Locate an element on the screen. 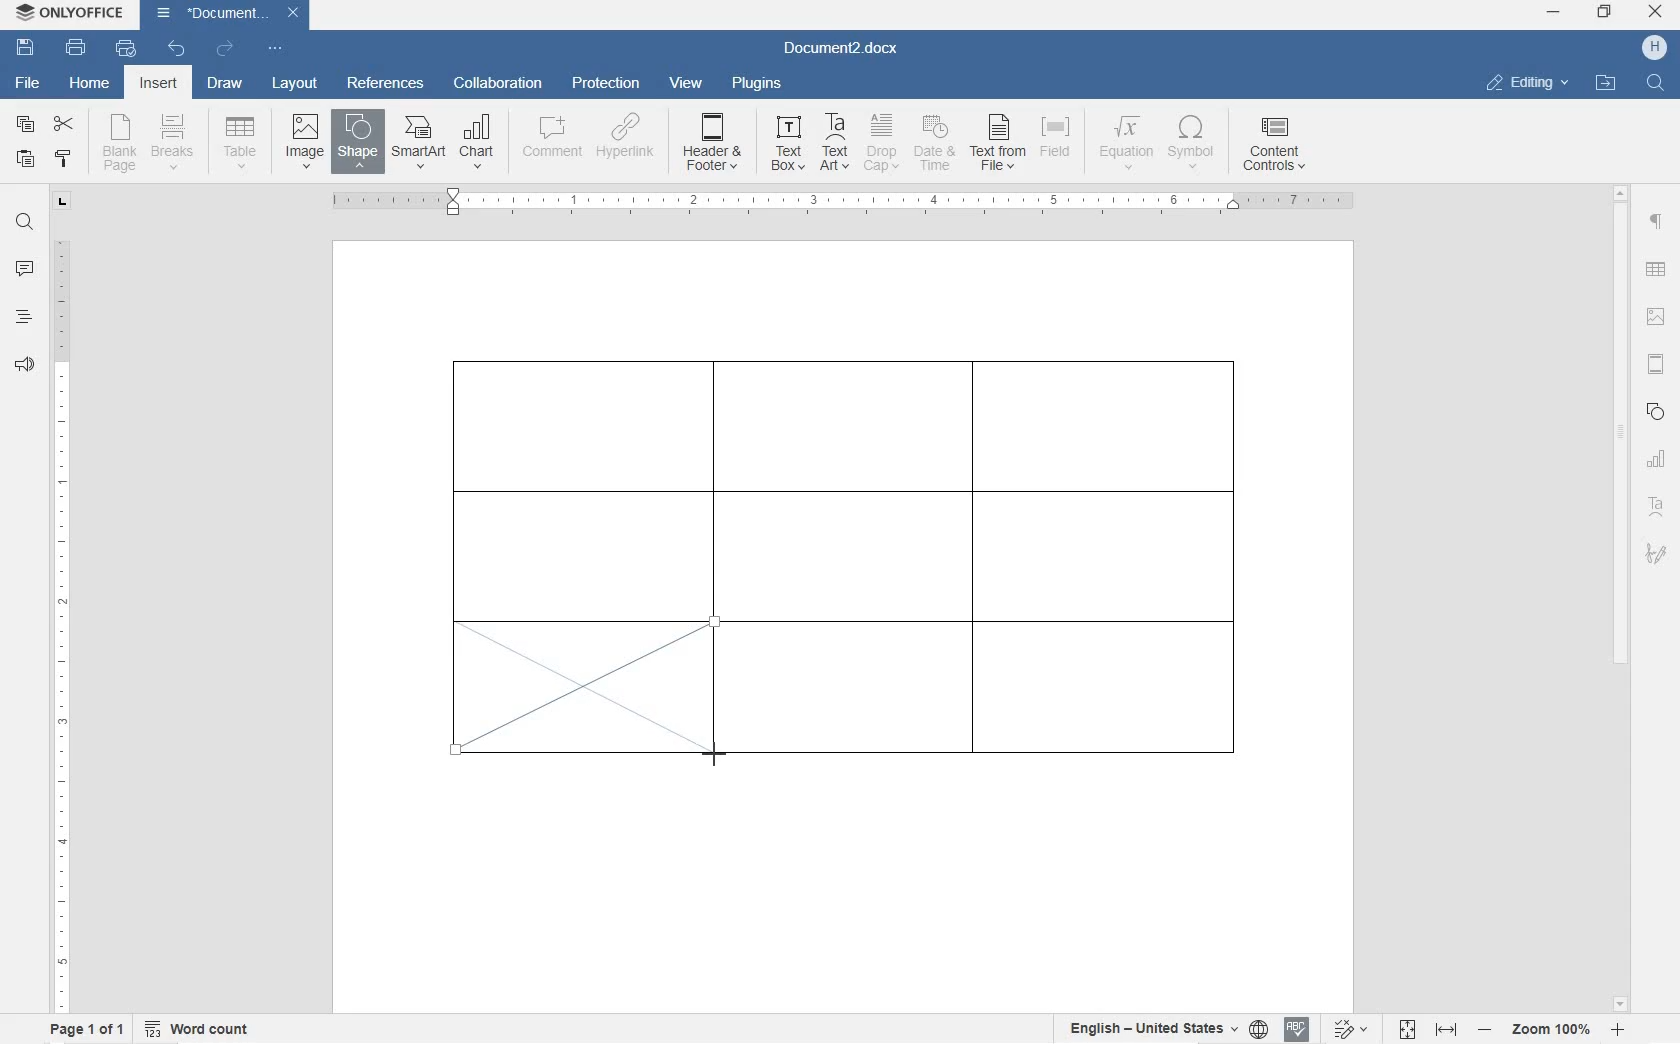 This screenshot has width=1680, height=1044. paragraph settings is located at coordinates (1657, 222).